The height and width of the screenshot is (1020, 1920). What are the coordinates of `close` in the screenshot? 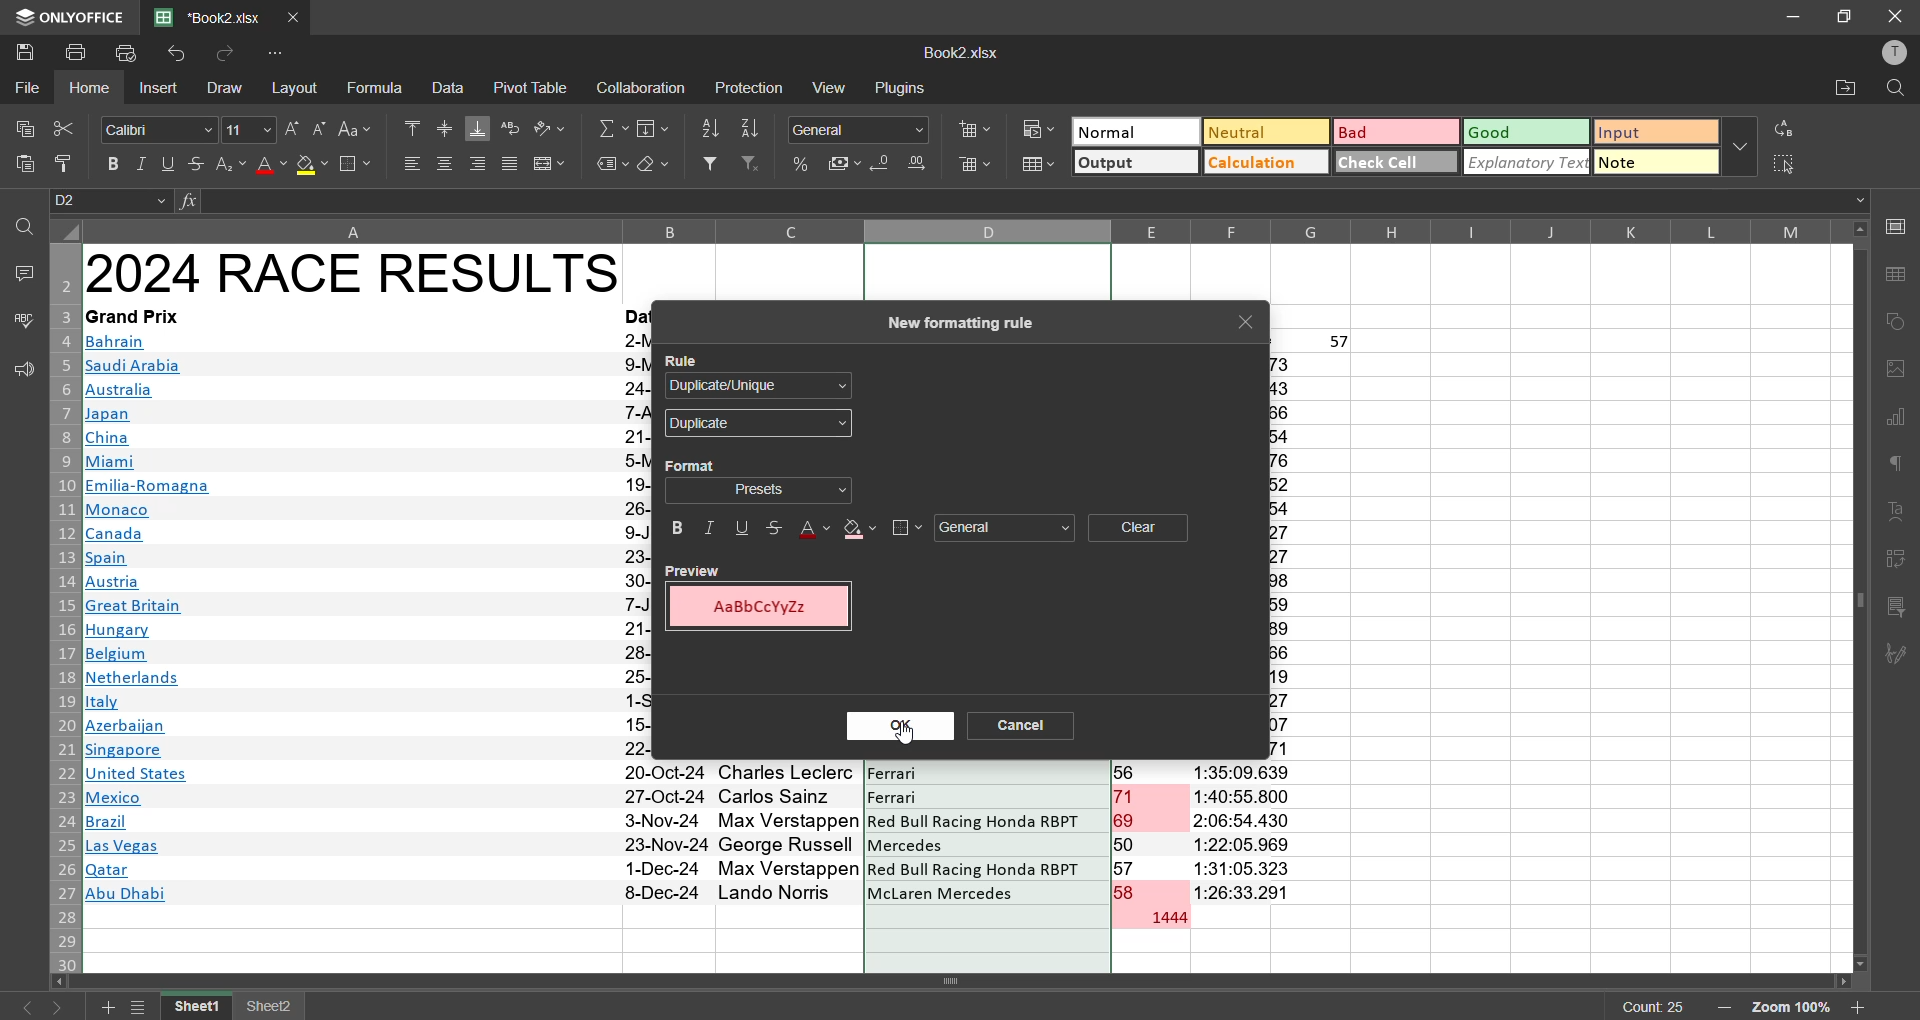 It's located at (1250, 322).